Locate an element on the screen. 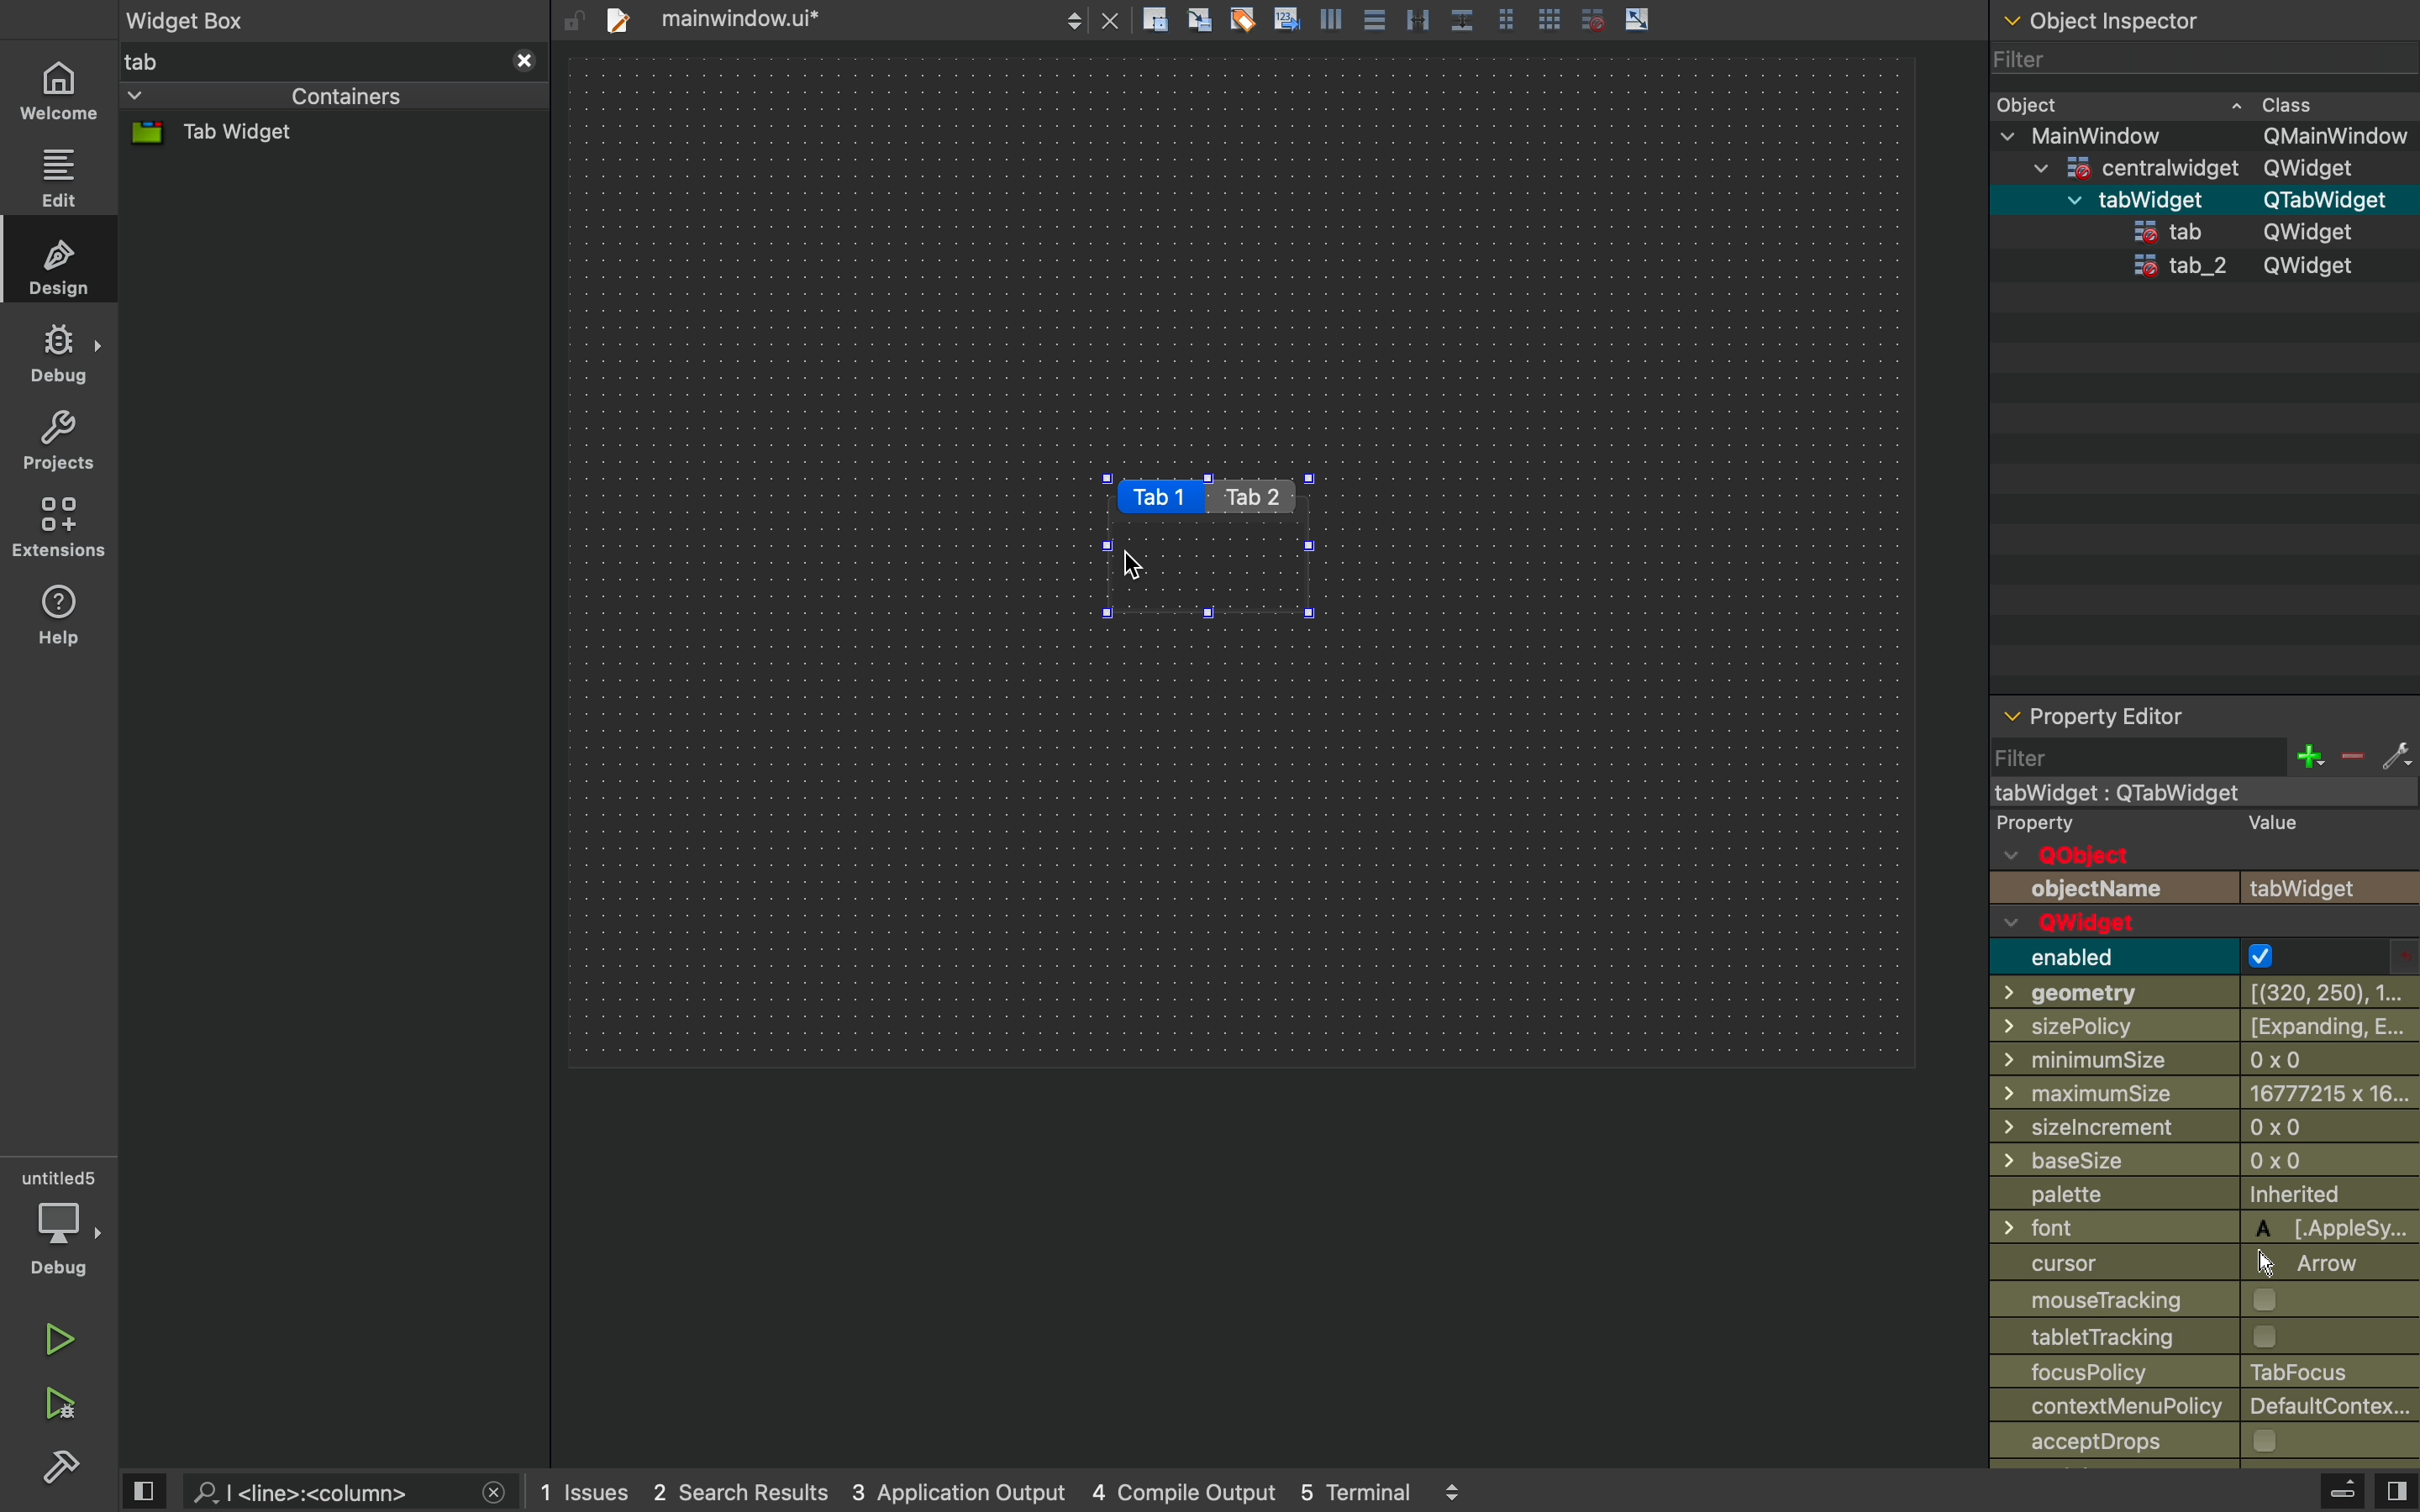 This screenshot has width=2420, height=1512. font is located at coordinates (2204, 1229).